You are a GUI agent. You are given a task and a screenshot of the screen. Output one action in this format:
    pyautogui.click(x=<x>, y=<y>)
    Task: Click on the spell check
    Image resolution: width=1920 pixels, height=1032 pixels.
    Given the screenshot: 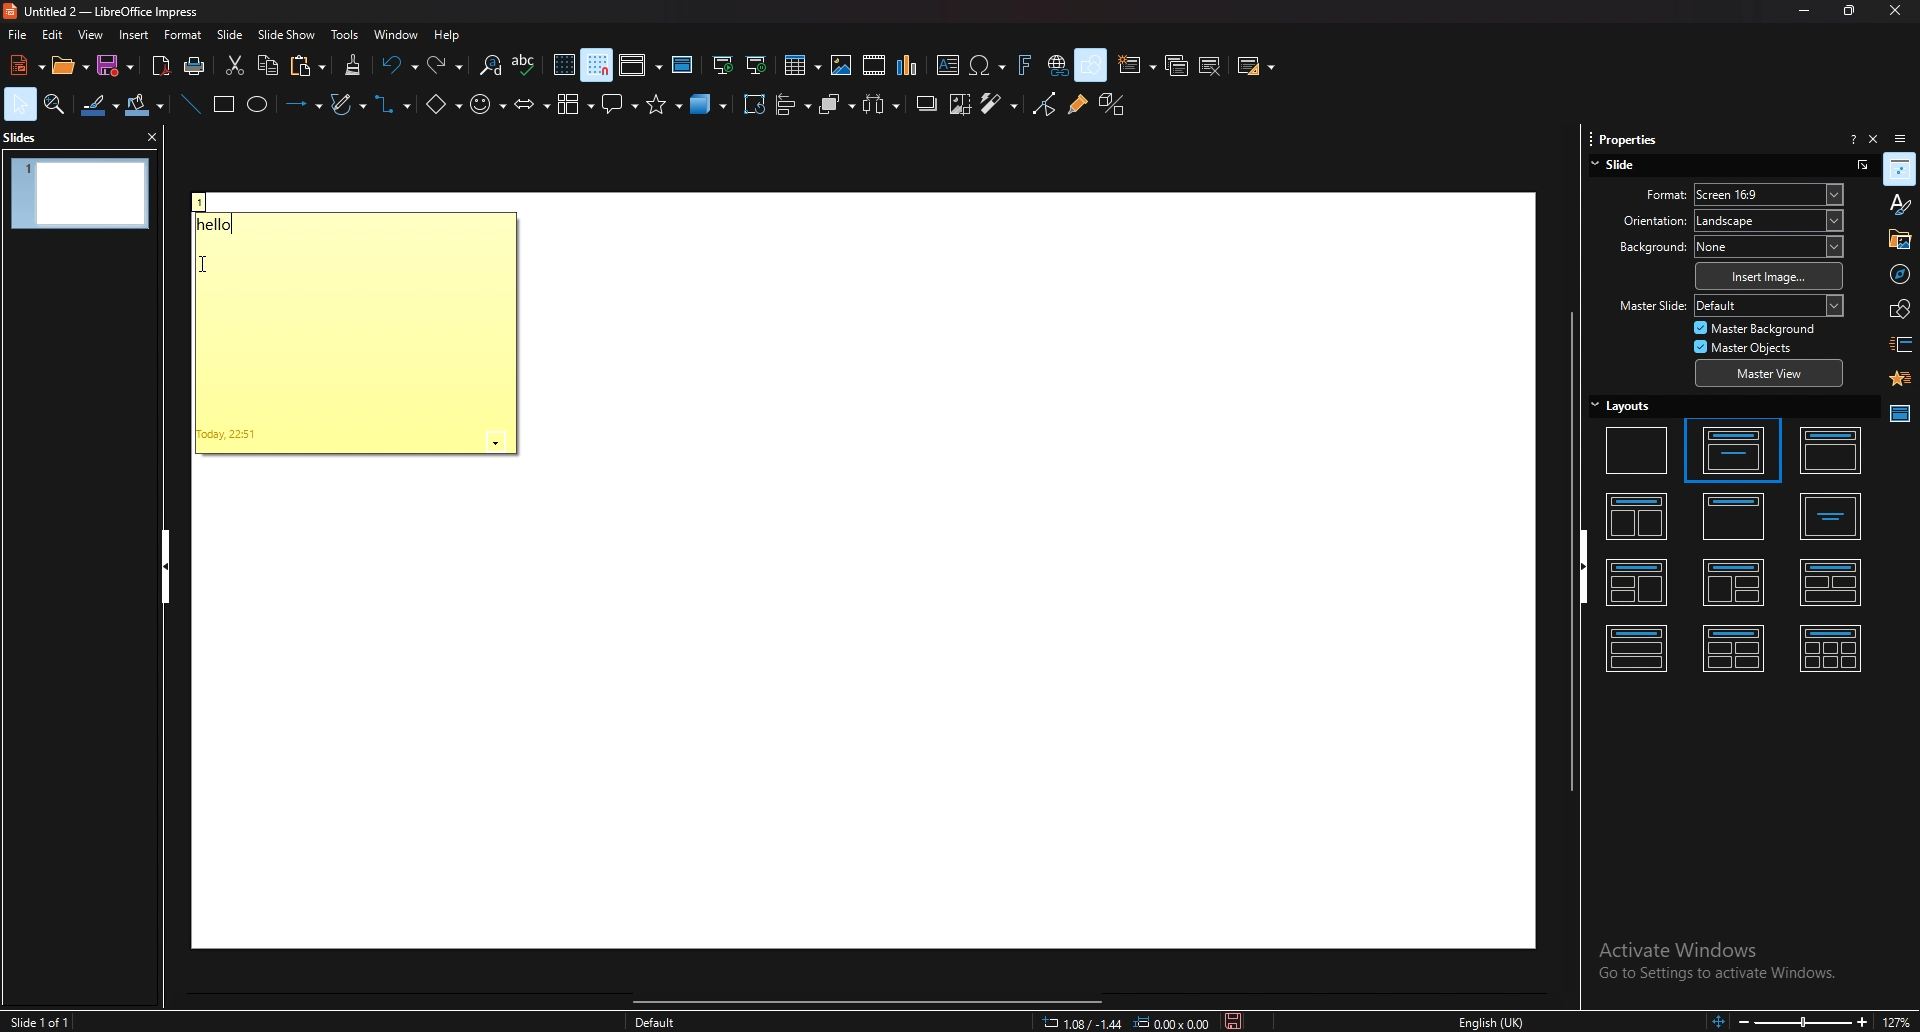 What is the action you would take?
    pyautogui.click(x=525, y=65)
    